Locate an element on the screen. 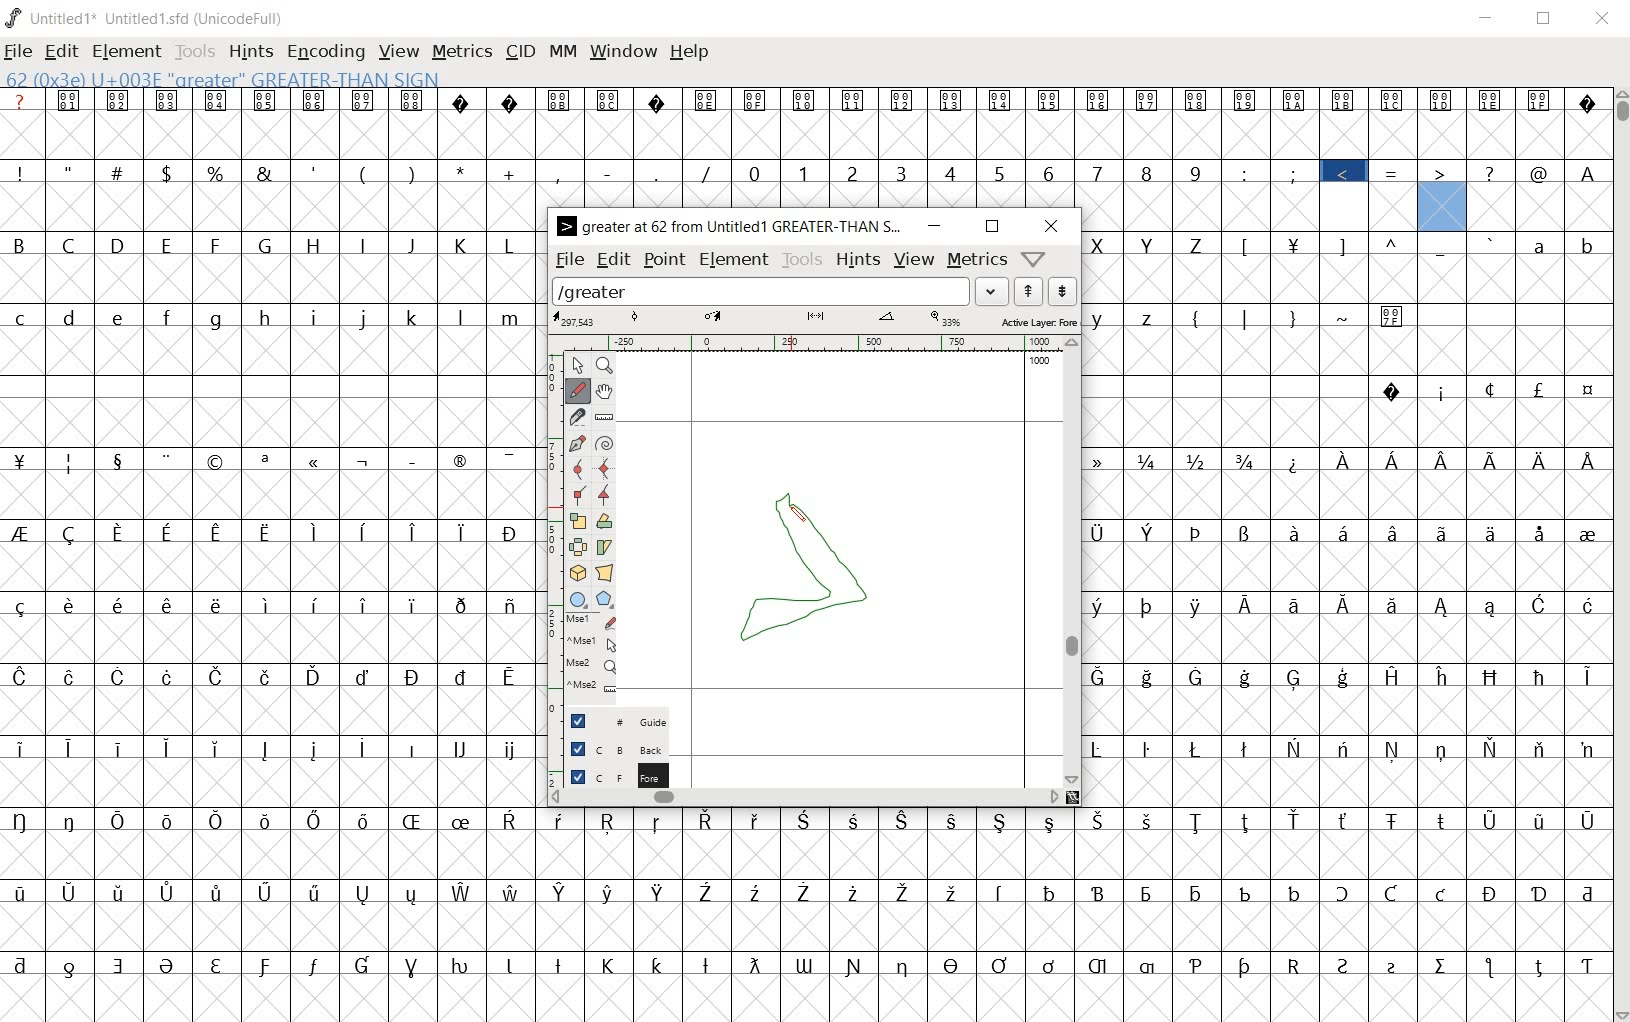  foreground is located at coordinates (608, 775).